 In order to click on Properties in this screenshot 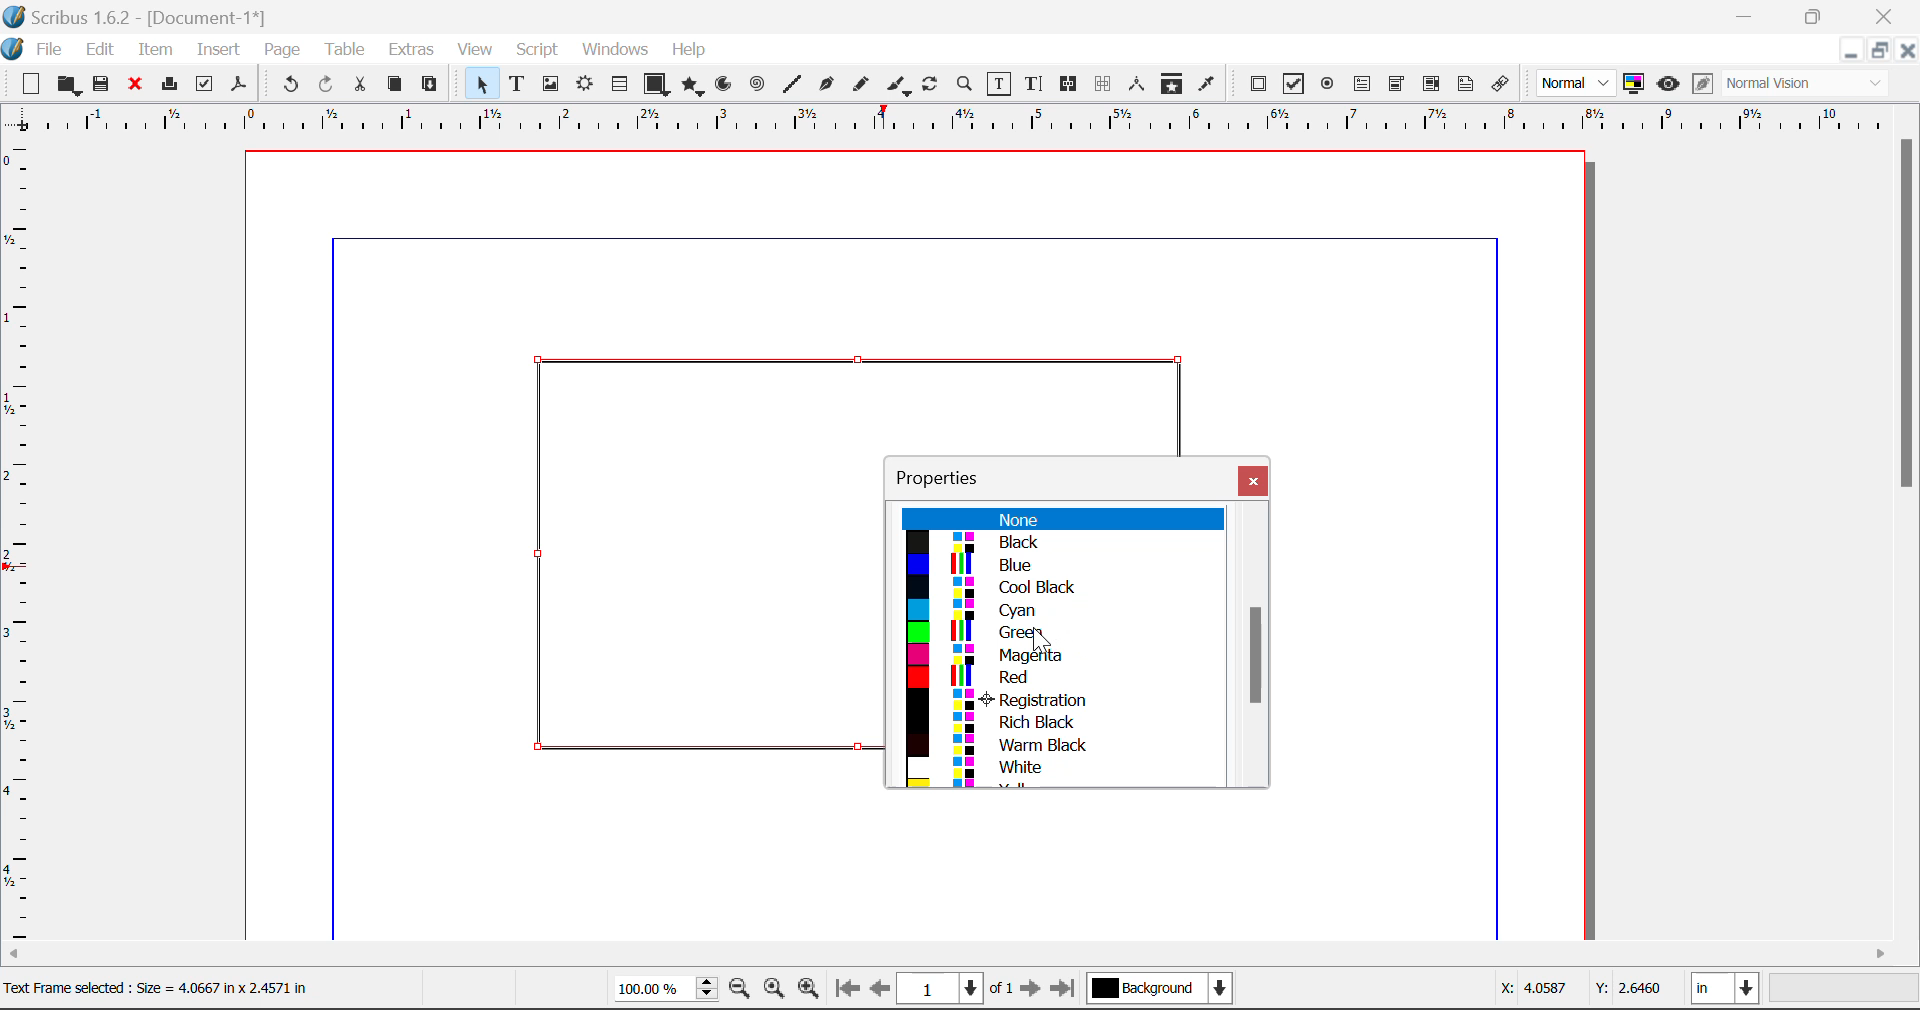, I will do `click(950, 475)`.